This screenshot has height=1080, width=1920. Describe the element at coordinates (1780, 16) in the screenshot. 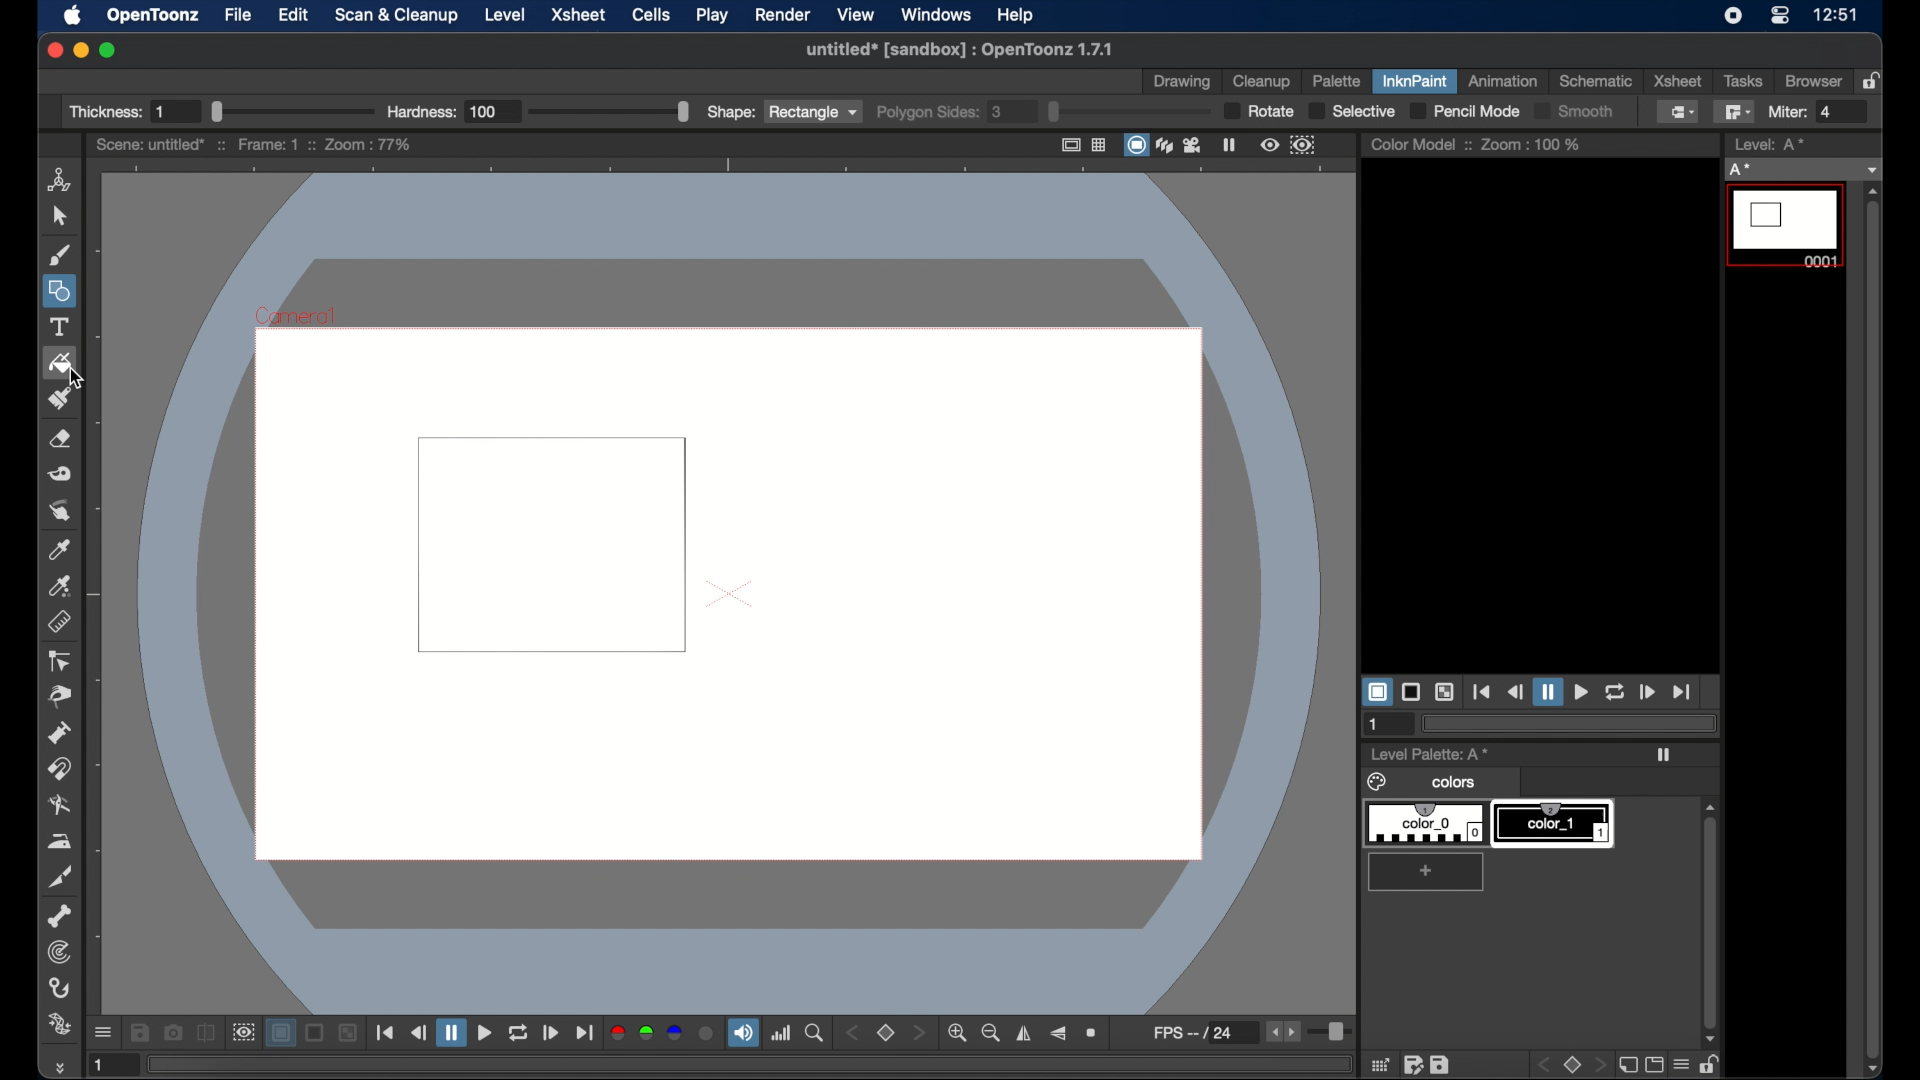

I see `control center` at that location.